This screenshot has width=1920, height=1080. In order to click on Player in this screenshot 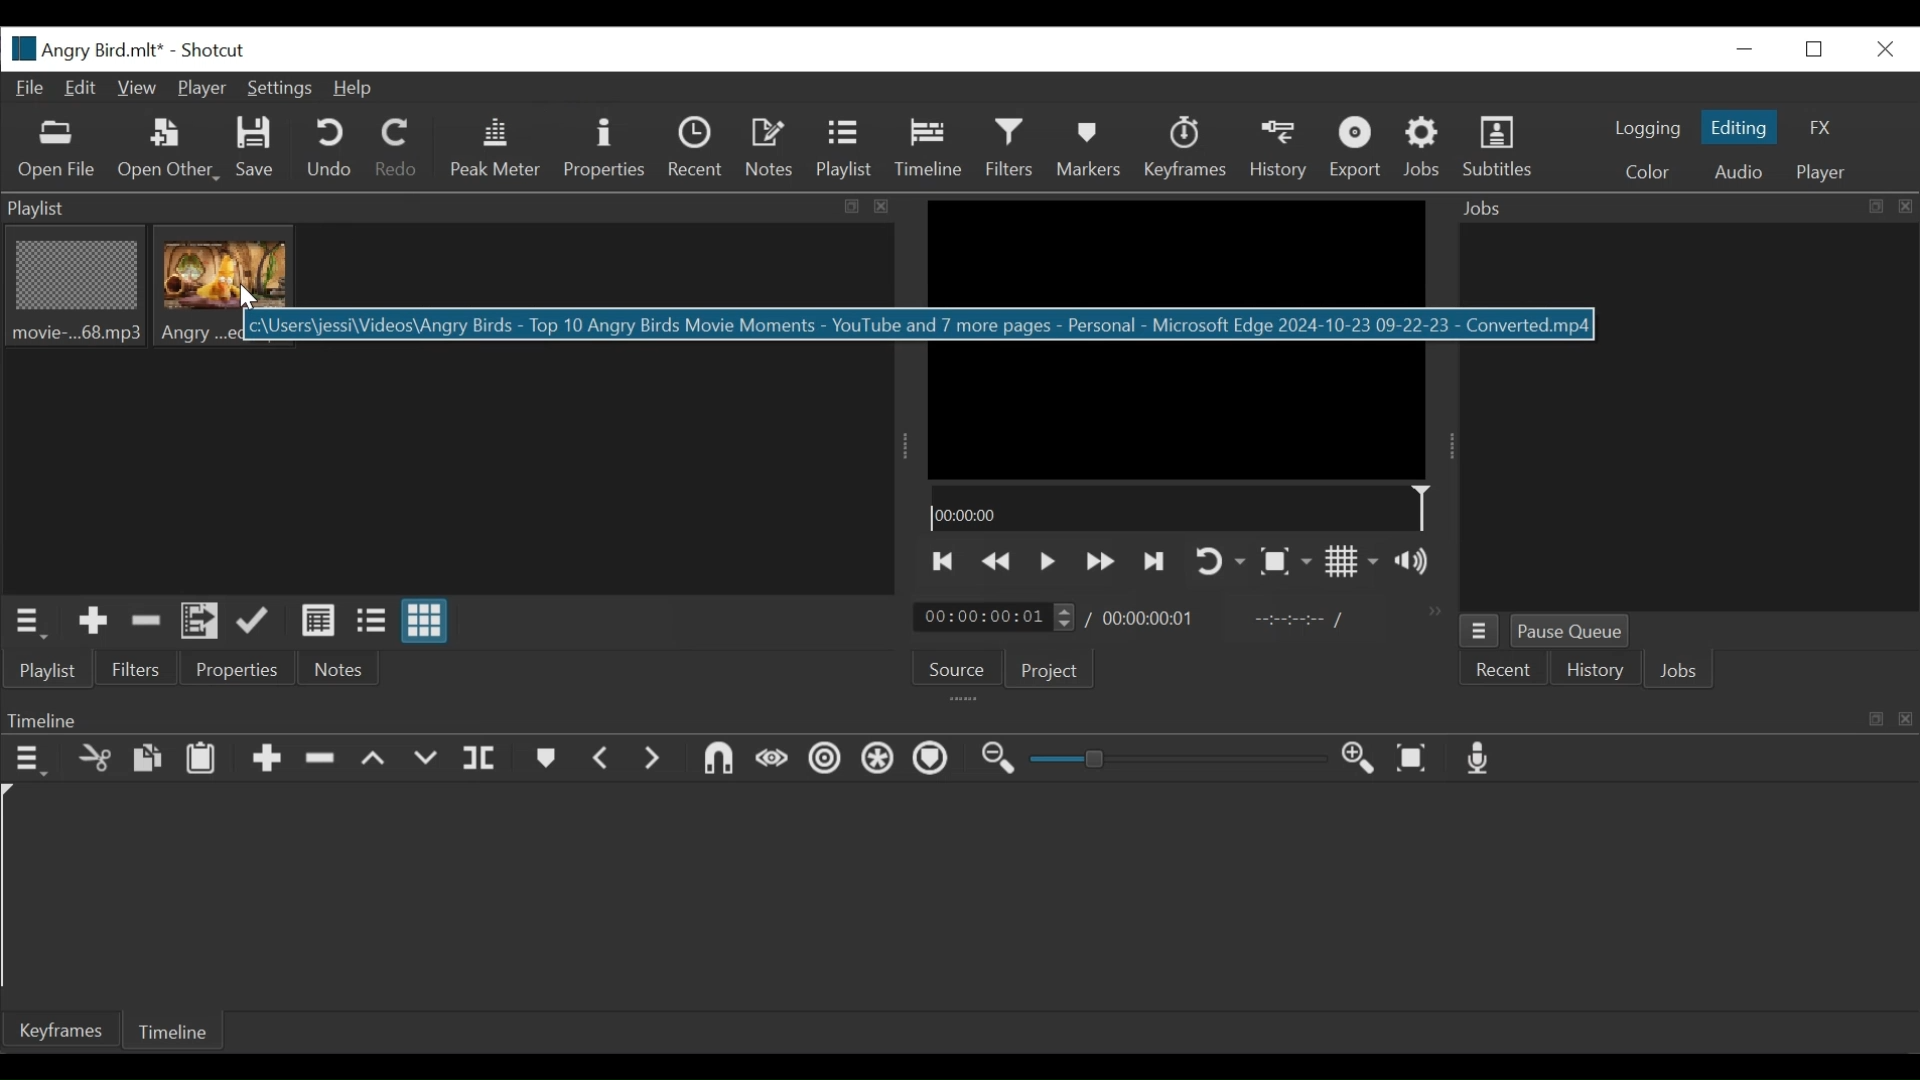, I will do `click(201, 89)`.